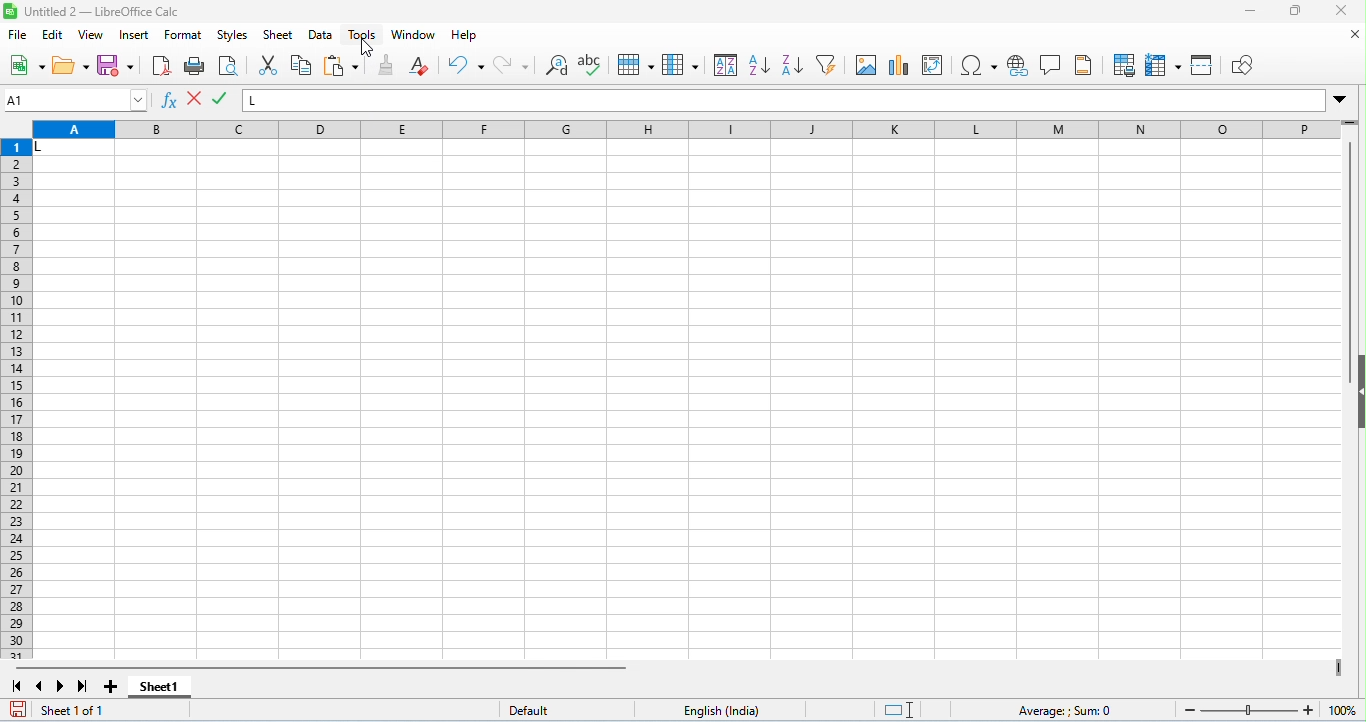 This screenshot has height=722, width=1366. What do you see at coordinates (901, 710) in the screenshot?
I see `standard selection` at bounding box center [901, 710].